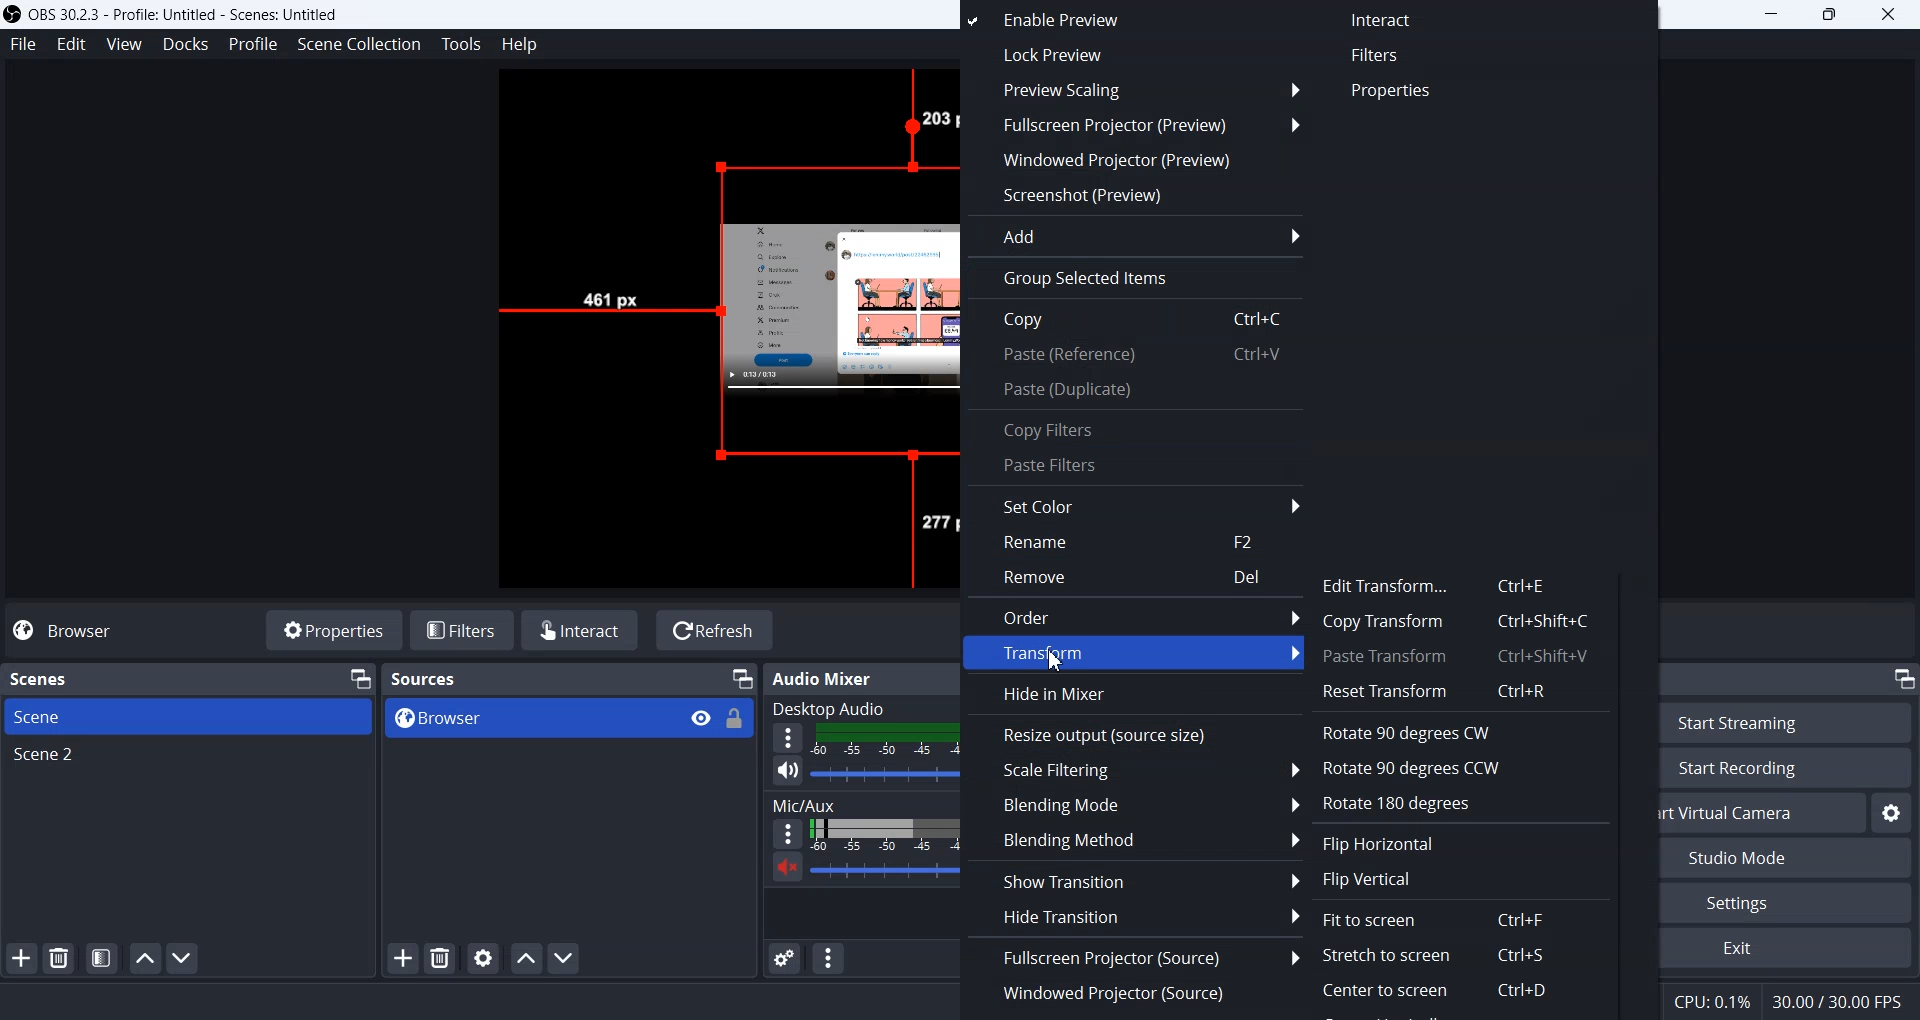  What do you see at coordinates (1133, 734) in the screenshot?
I see `Resize output` at bounding box center [1133, 734].